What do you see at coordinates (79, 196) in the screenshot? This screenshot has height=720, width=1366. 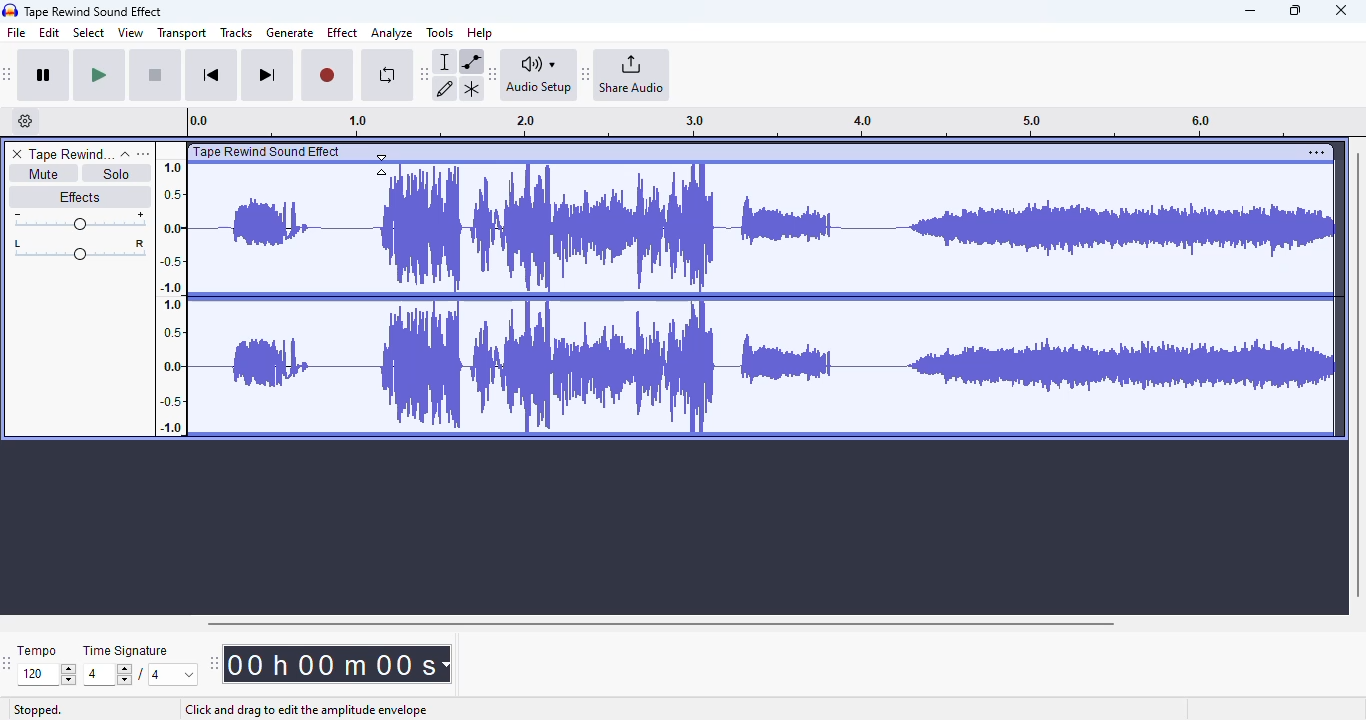 I see `effects` at bounding box center [79, 196].